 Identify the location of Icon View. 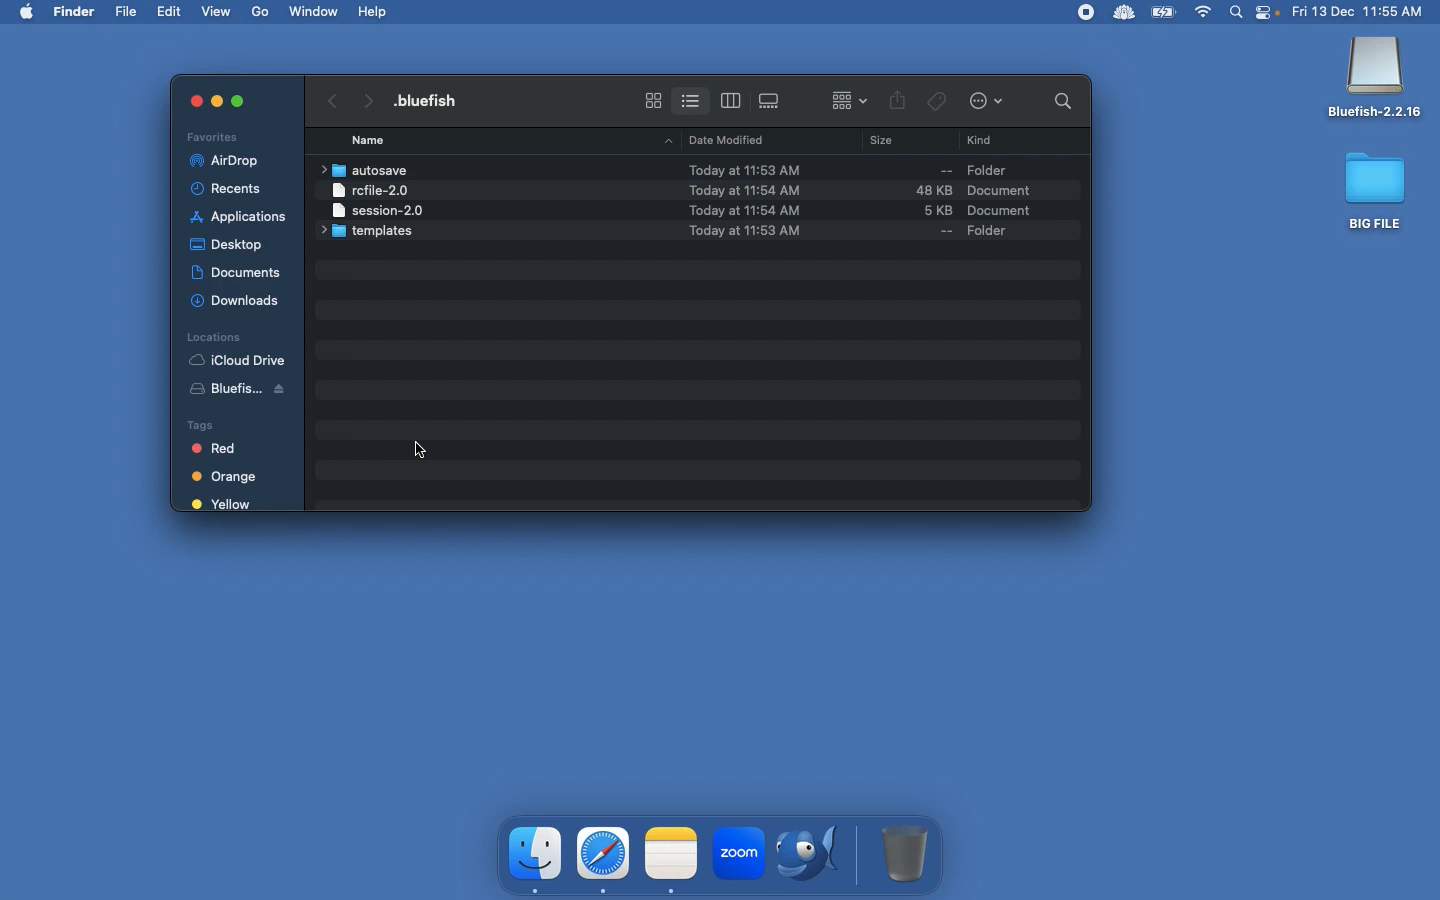
(653, 100).